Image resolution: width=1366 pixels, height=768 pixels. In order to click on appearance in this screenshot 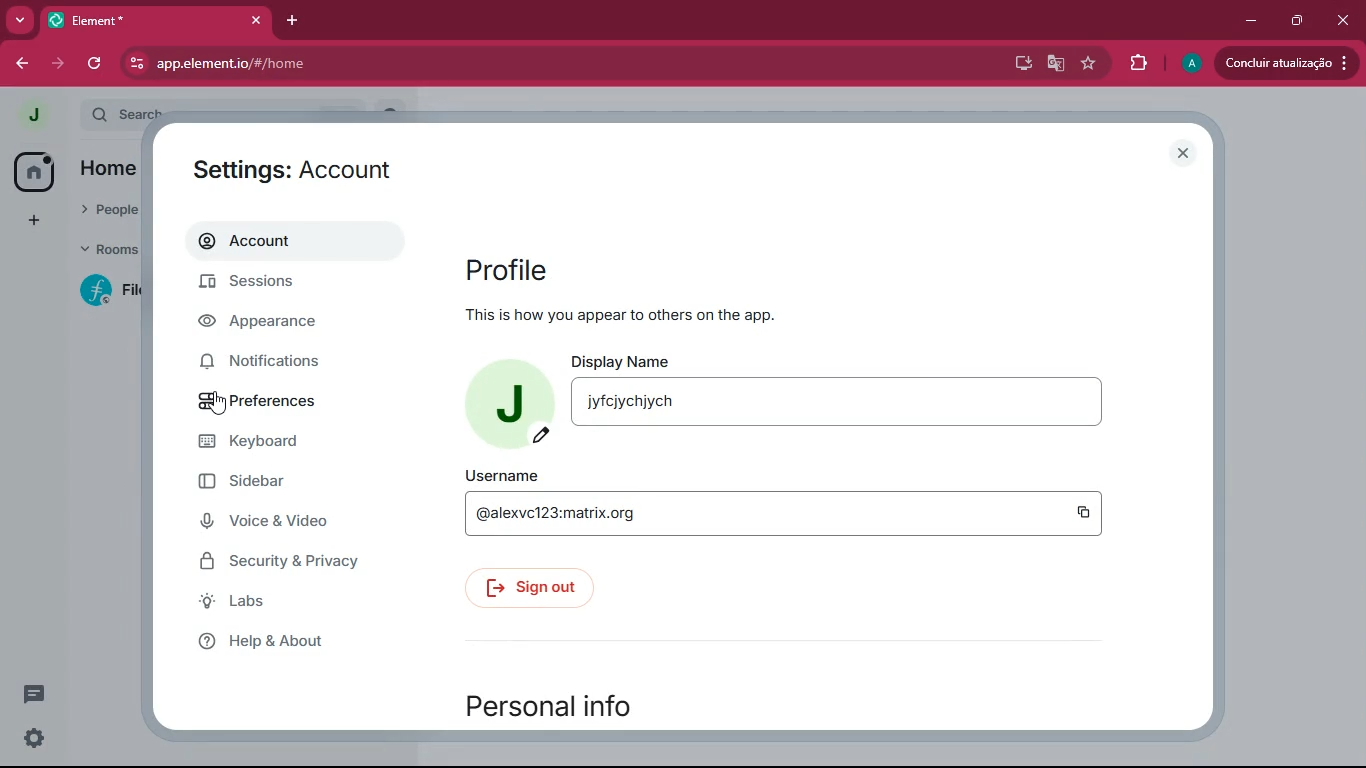, I will do `click(275, 325)`.